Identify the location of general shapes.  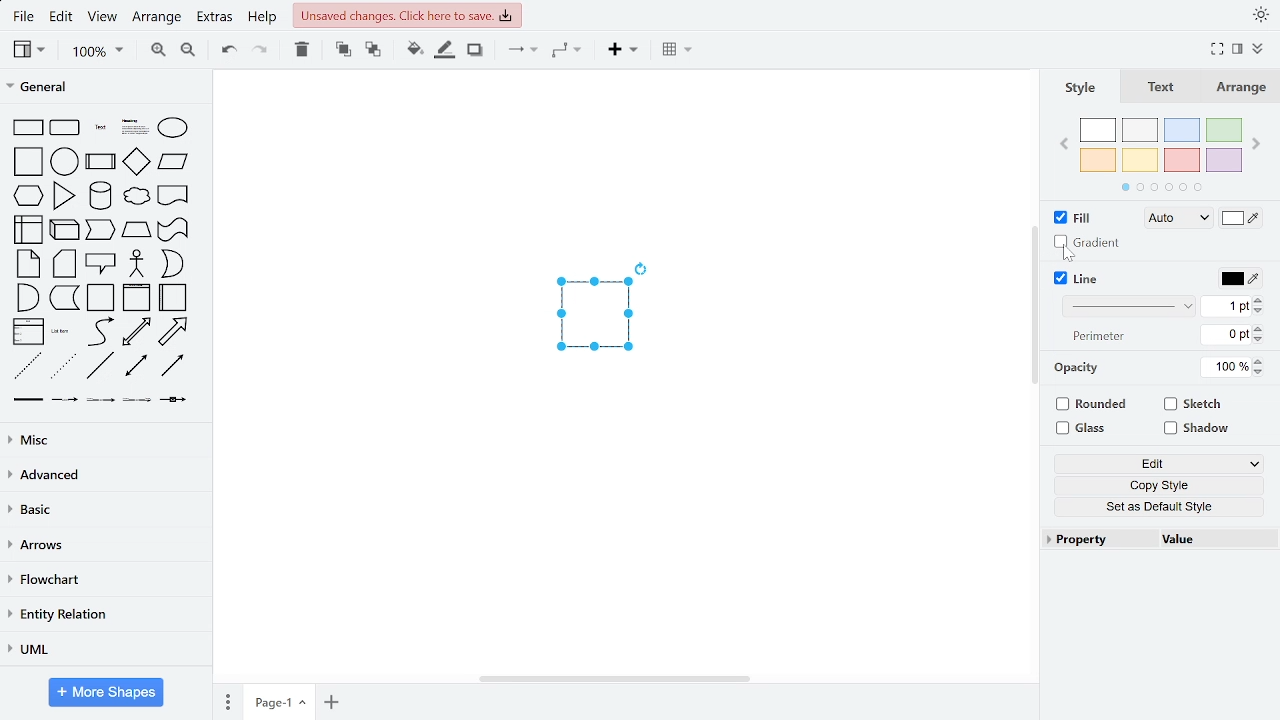
(172, 229).